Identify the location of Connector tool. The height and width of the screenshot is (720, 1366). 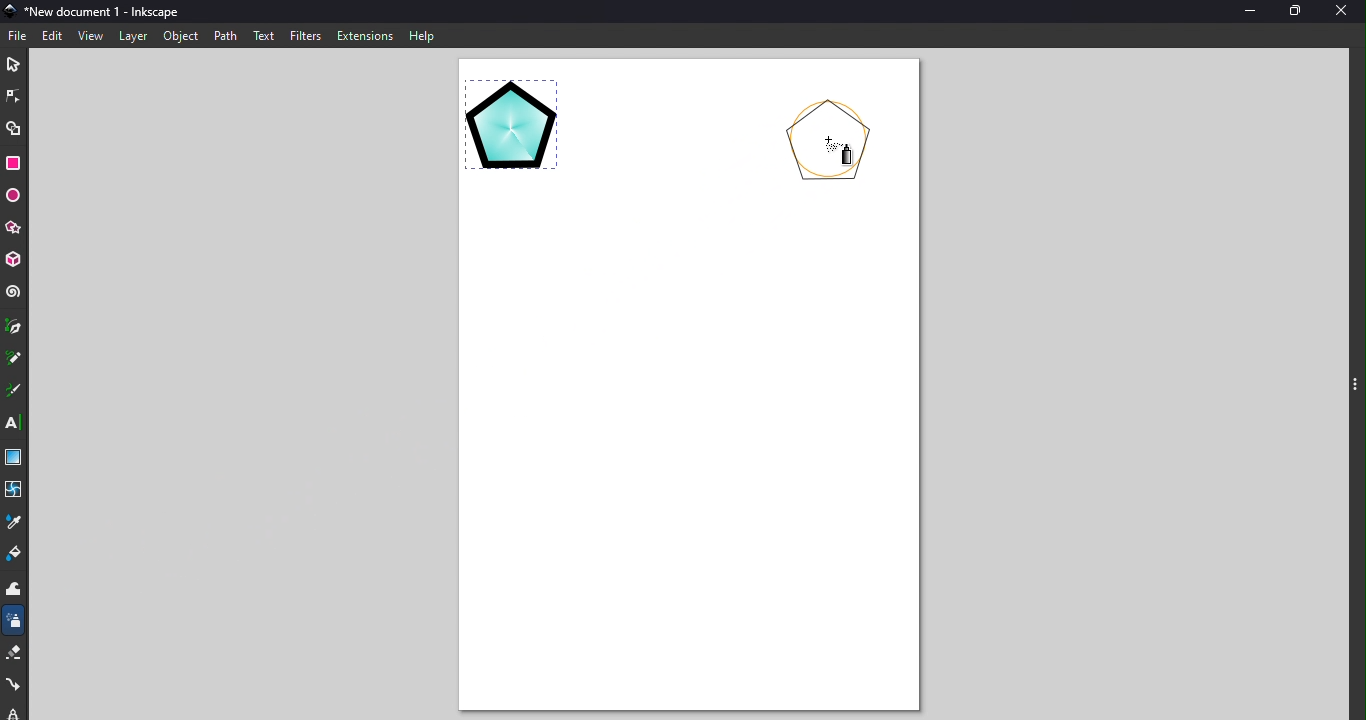
(16, 682).